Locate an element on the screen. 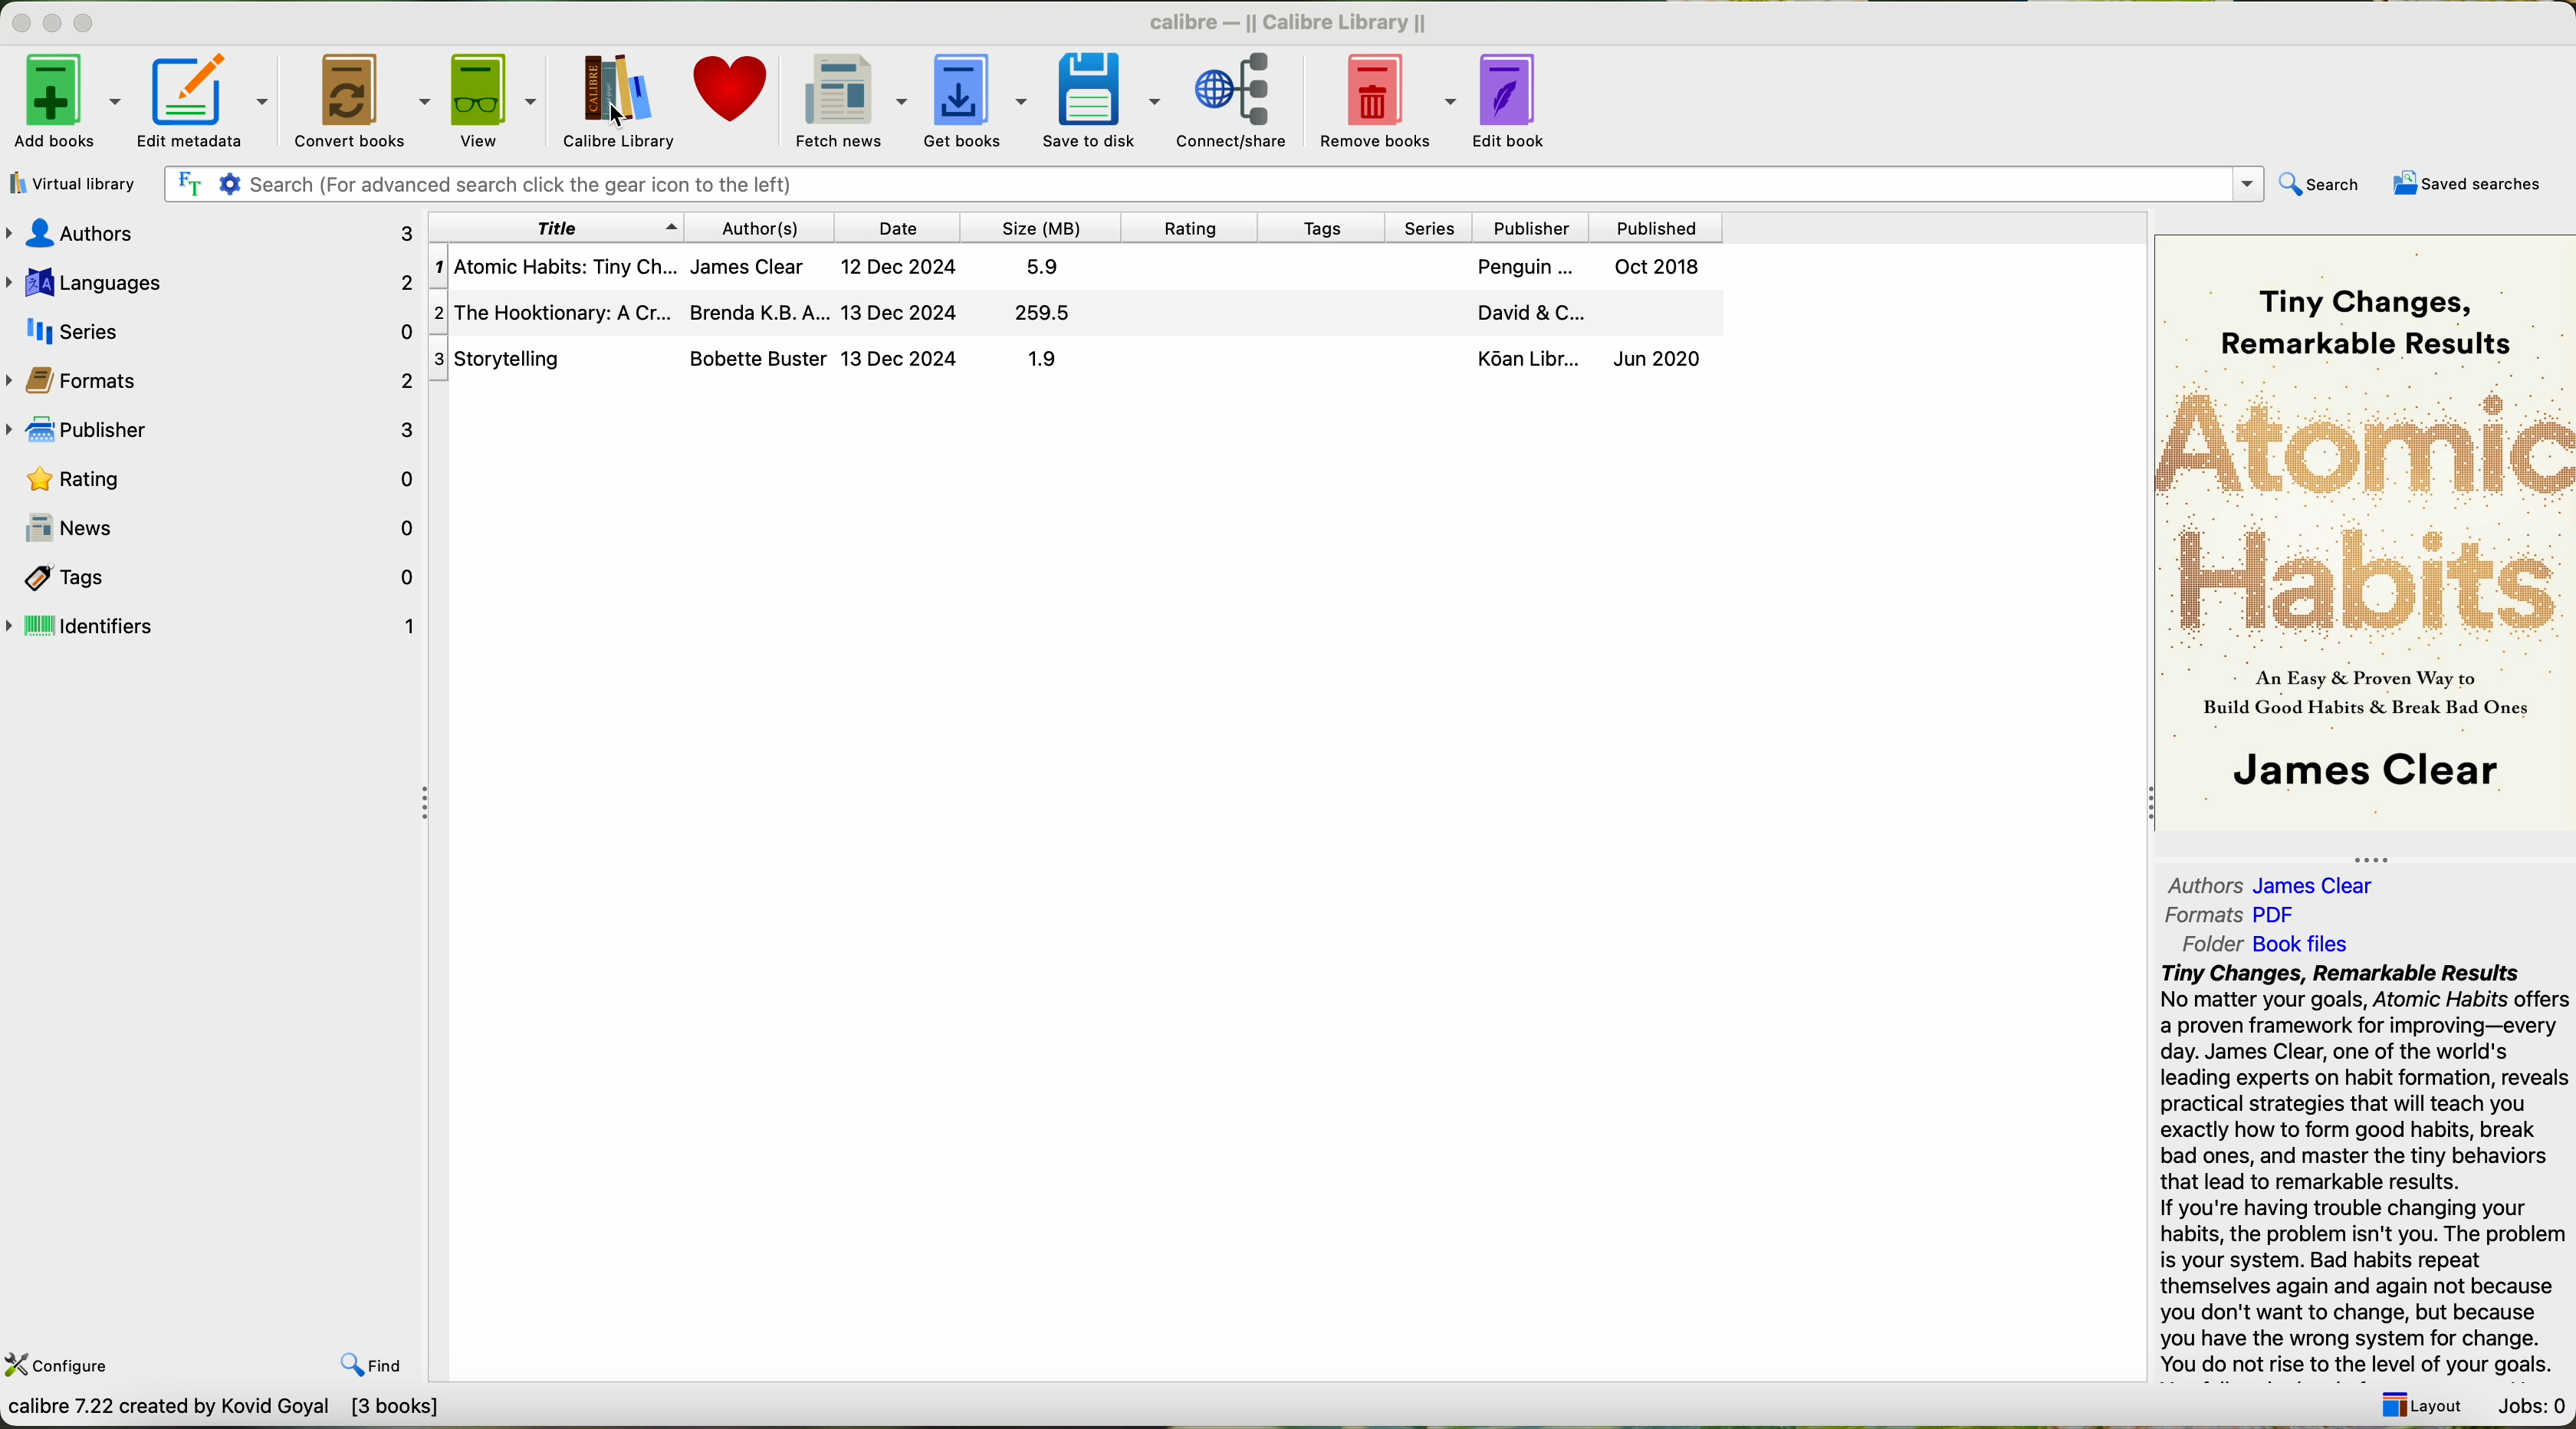 This screenshot has height=1429, width=2576. fetch news is located at coordinates (847, 99).